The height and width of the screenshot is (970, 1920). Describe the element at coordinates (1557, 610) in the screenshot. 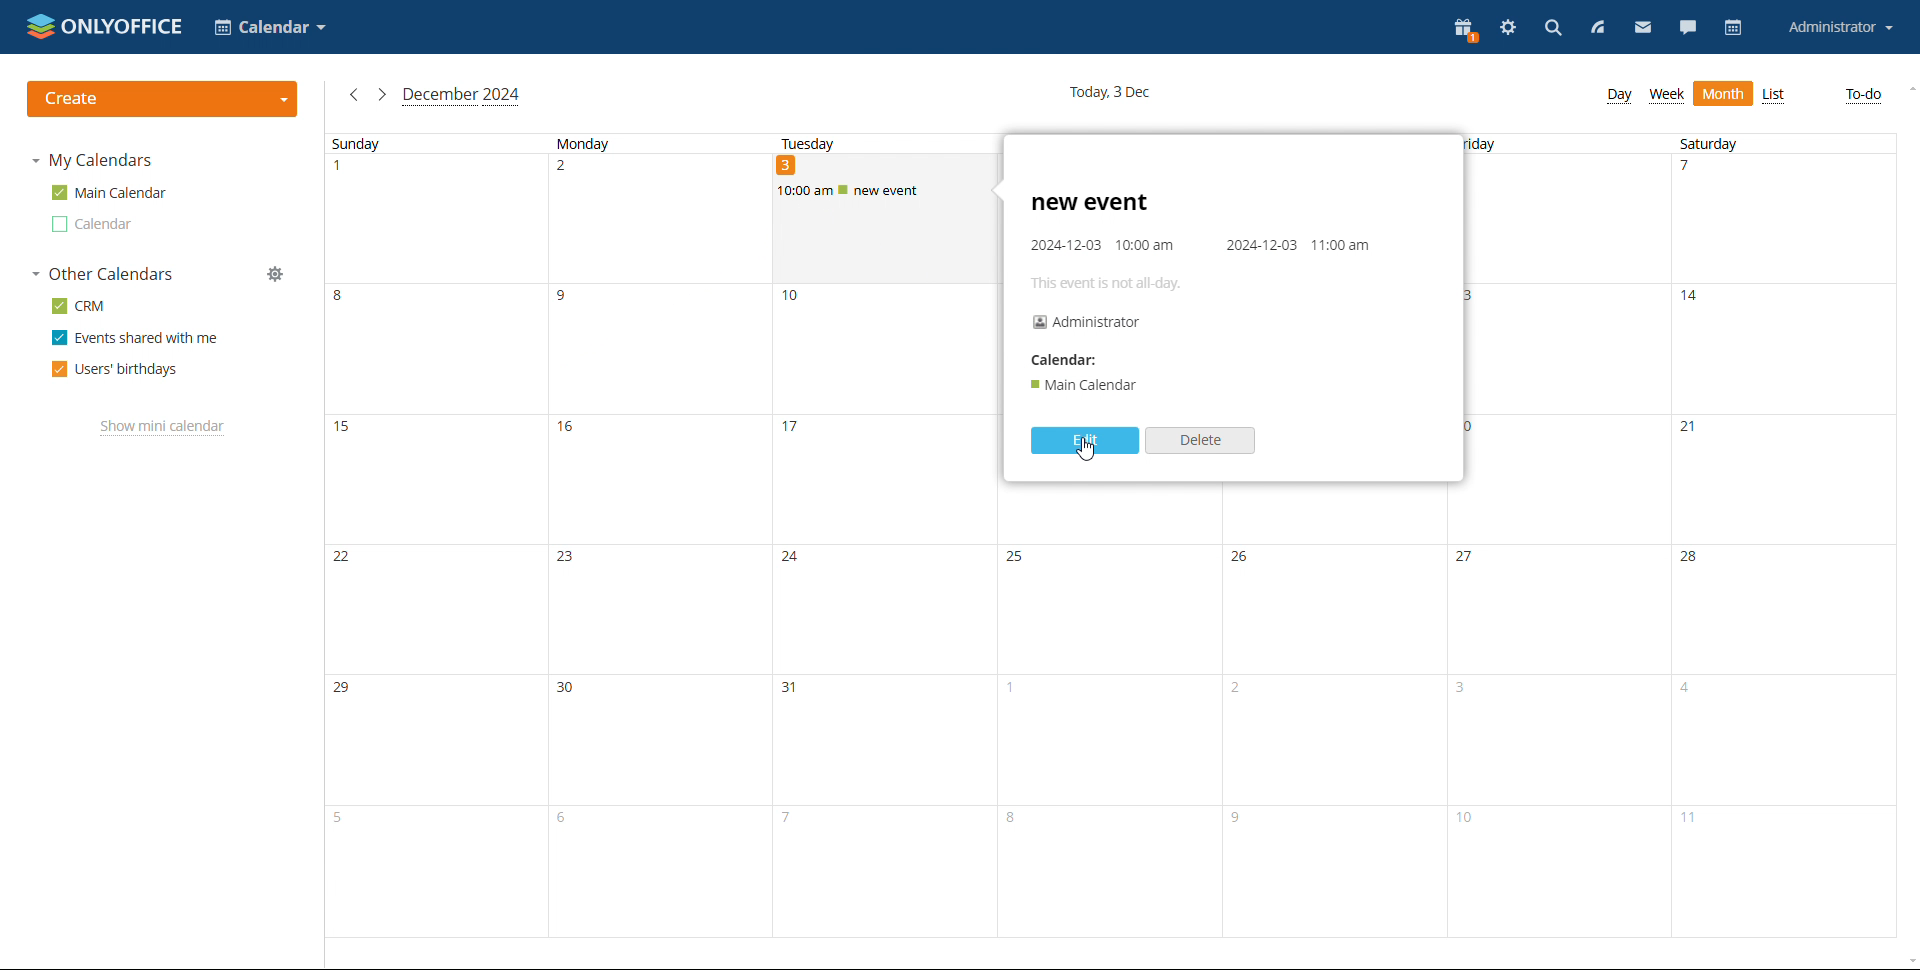

I see `27` at that location.